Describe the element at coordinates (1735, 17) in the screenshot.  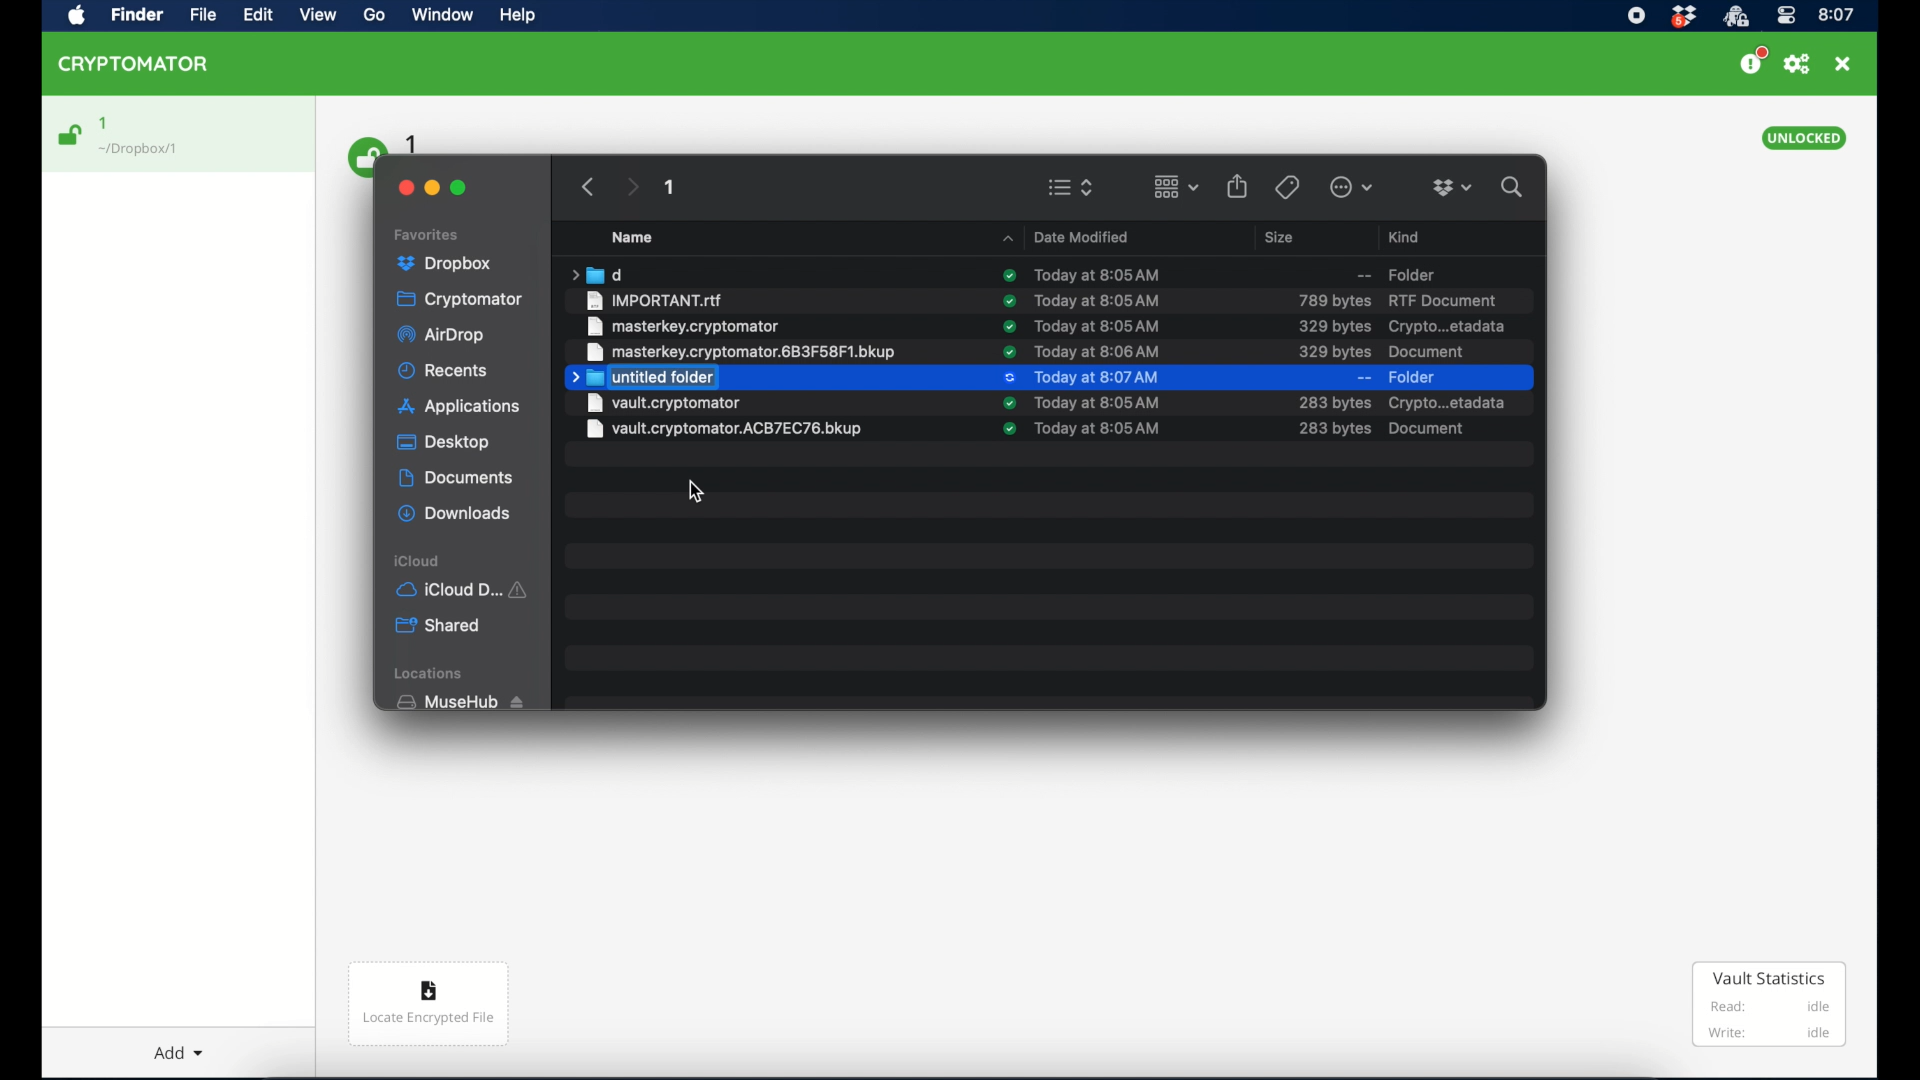
I see `crytptomator` at that location.